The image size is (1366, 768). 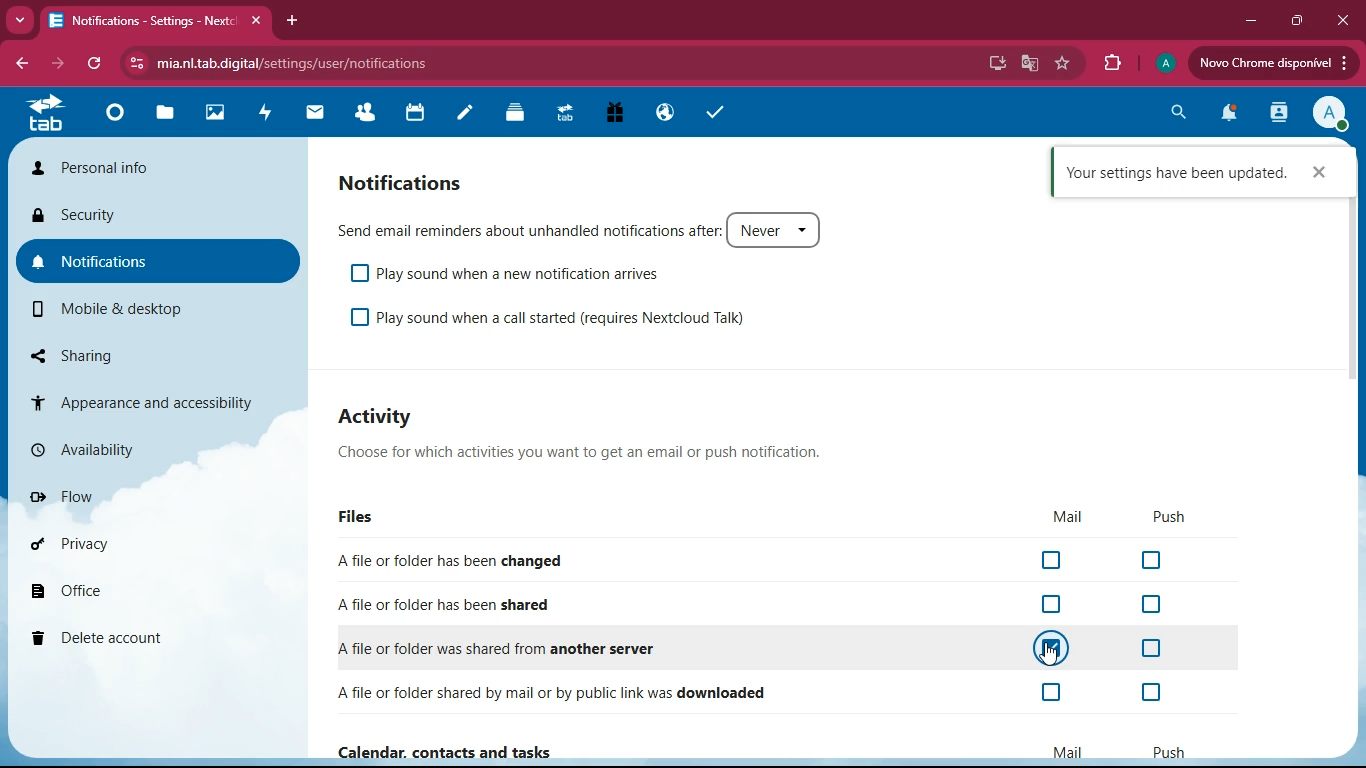 What do you see at coordinates (490, 561) in the screenshot?
I see `changed` at bounding box center [490, 561].